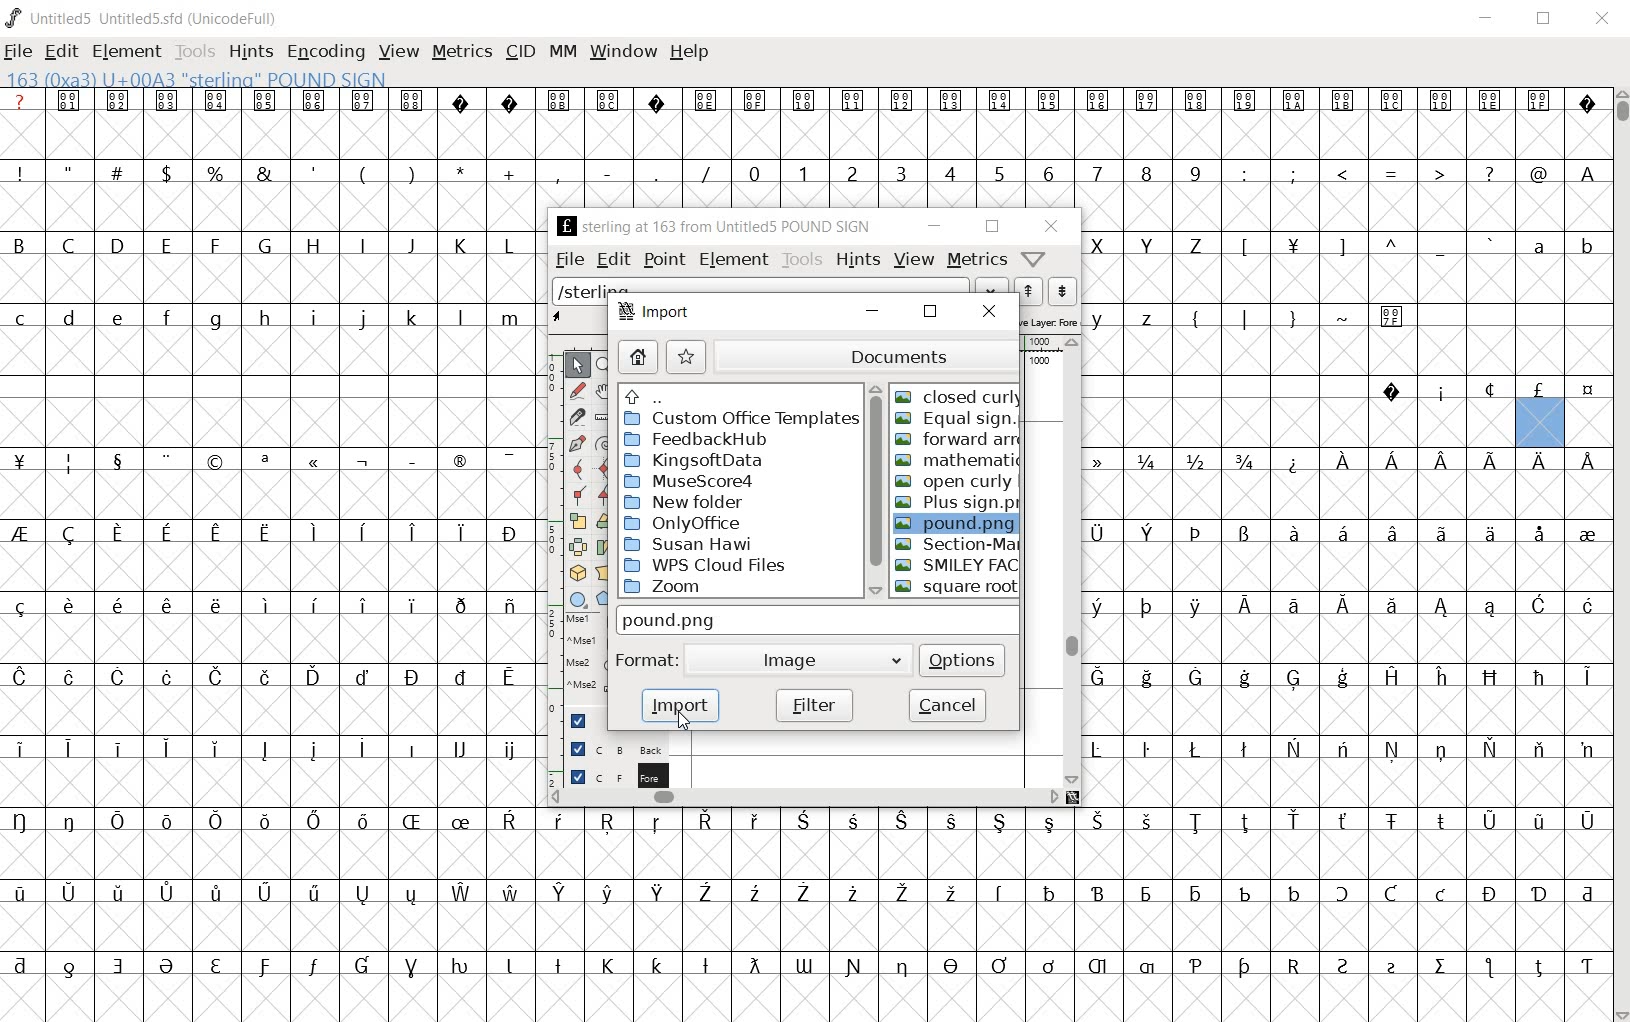  What do you see at coordinates (214, 246) in the screenshot?
I see `F` at bounding box center [214, 246].